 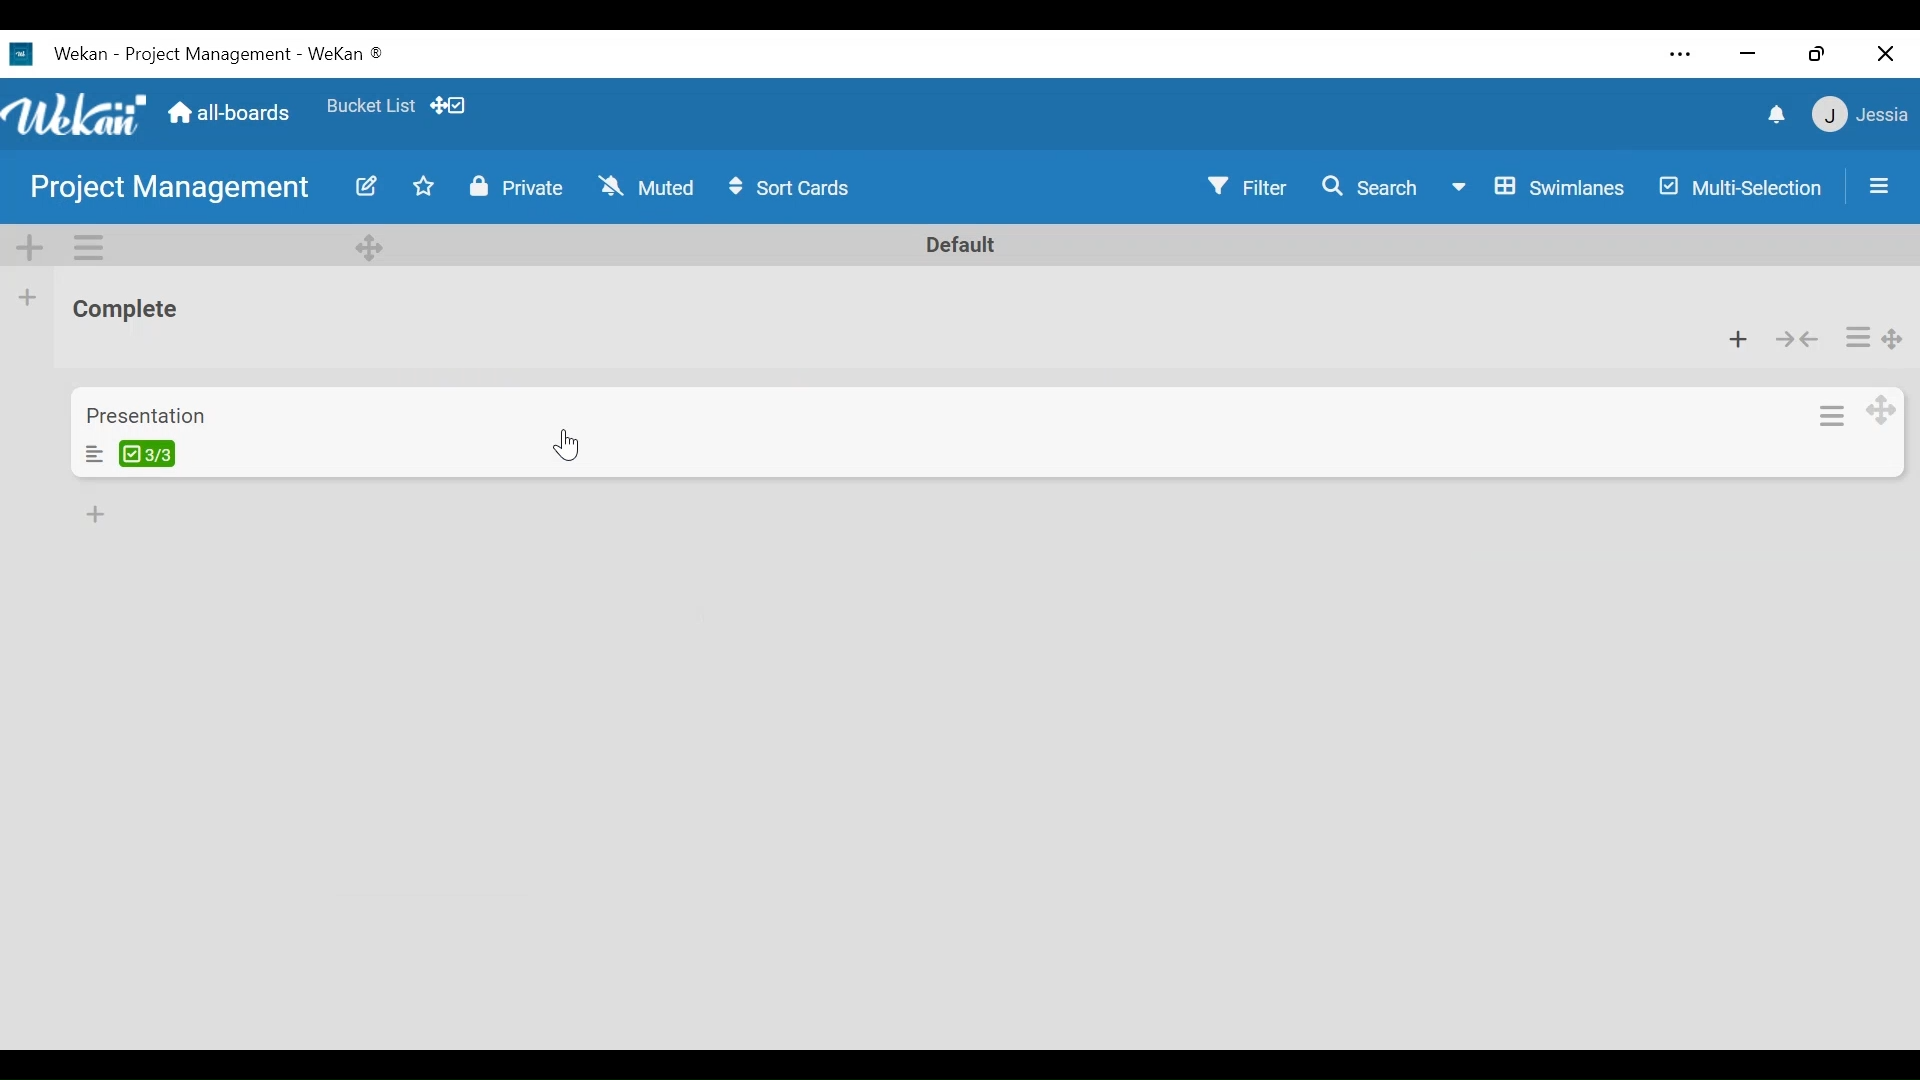 What do you see at coordinates (88, 245) in the screenshot?
I see `Swimlane actions` at bounding box center [88, 245].